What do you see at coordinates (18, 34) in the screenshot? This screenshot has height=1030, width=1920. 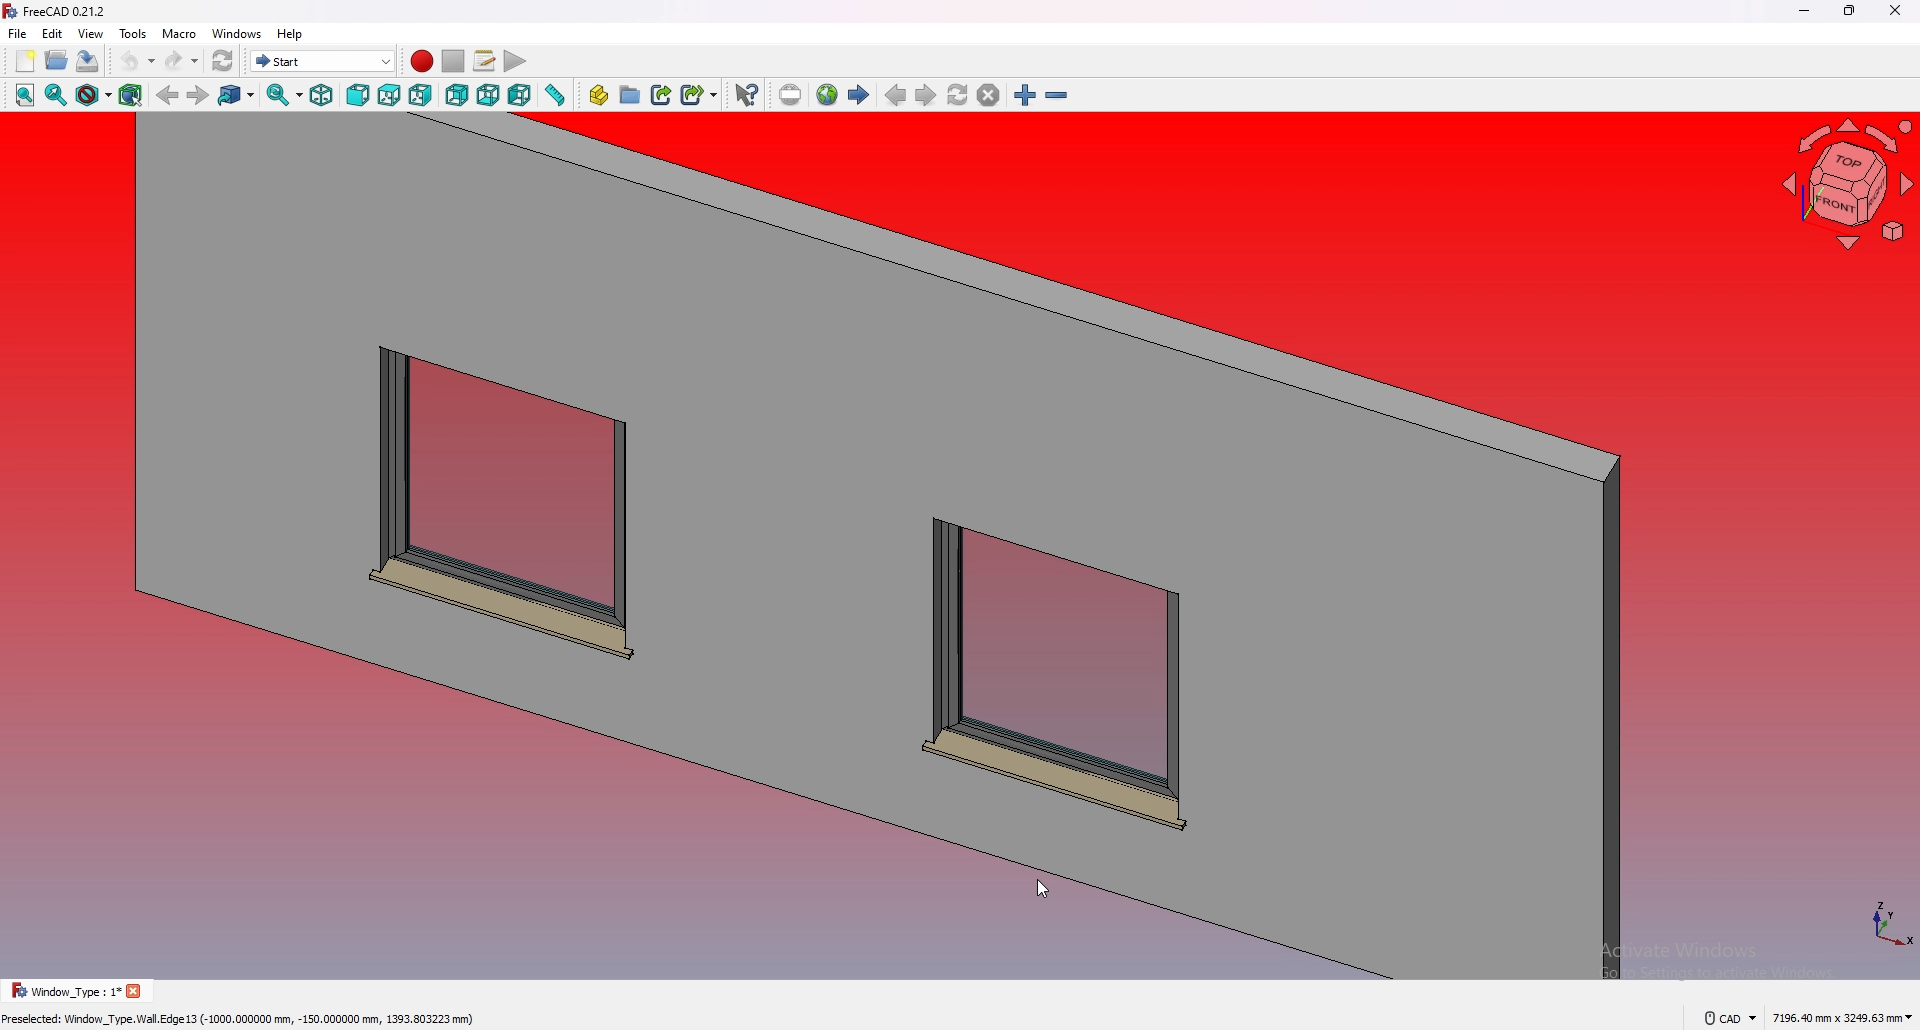 I see `file` at bounding box center [18, 34].